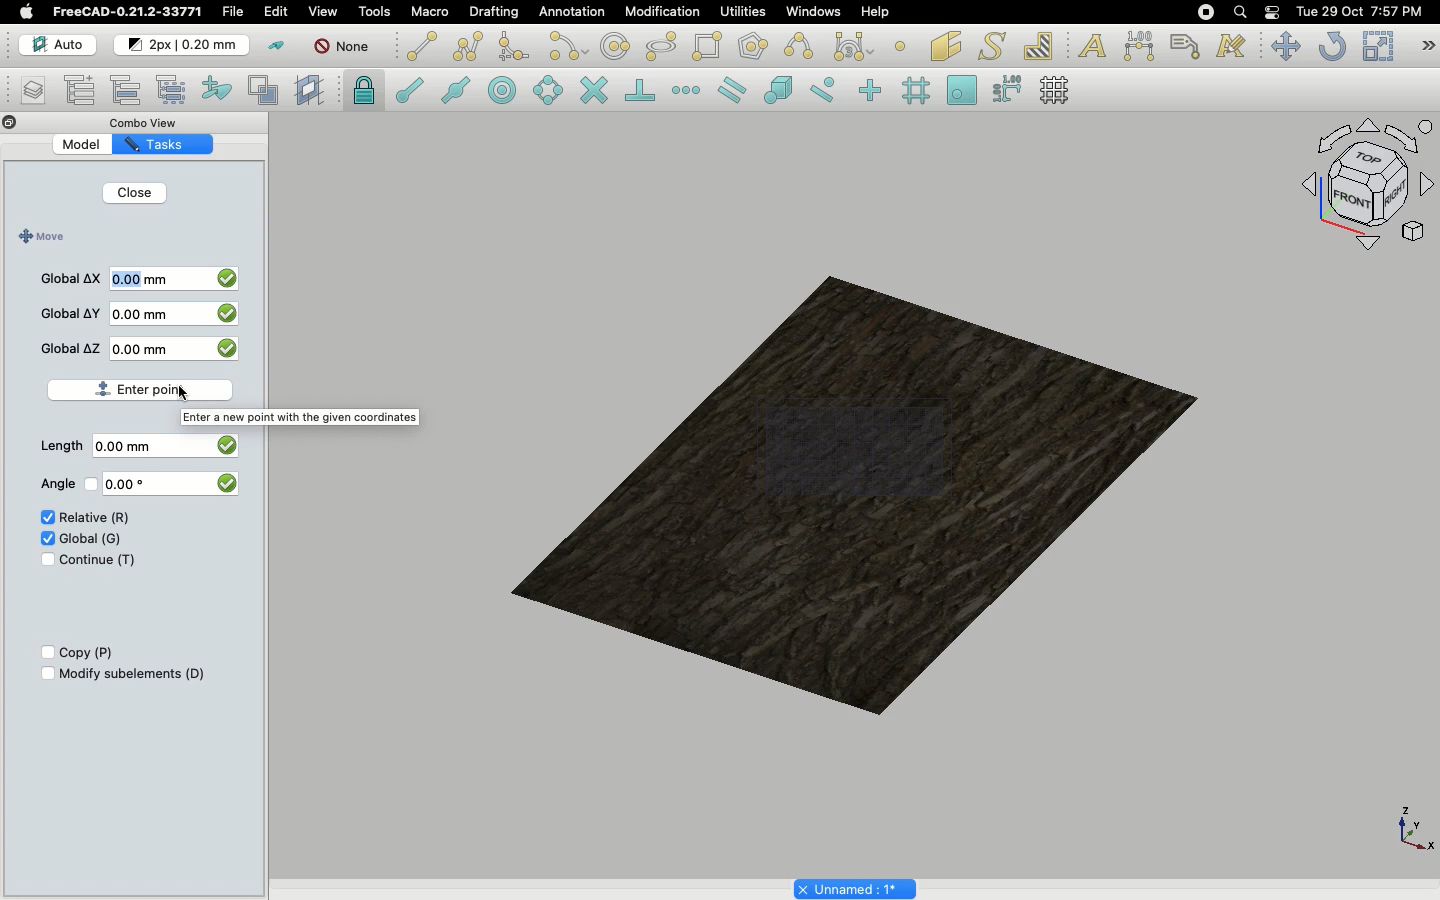 The width and height of the screenshot is (1440, 900). Describe the element at coordinates (818, 14) in the screenshot. I see `Windows` at that location.